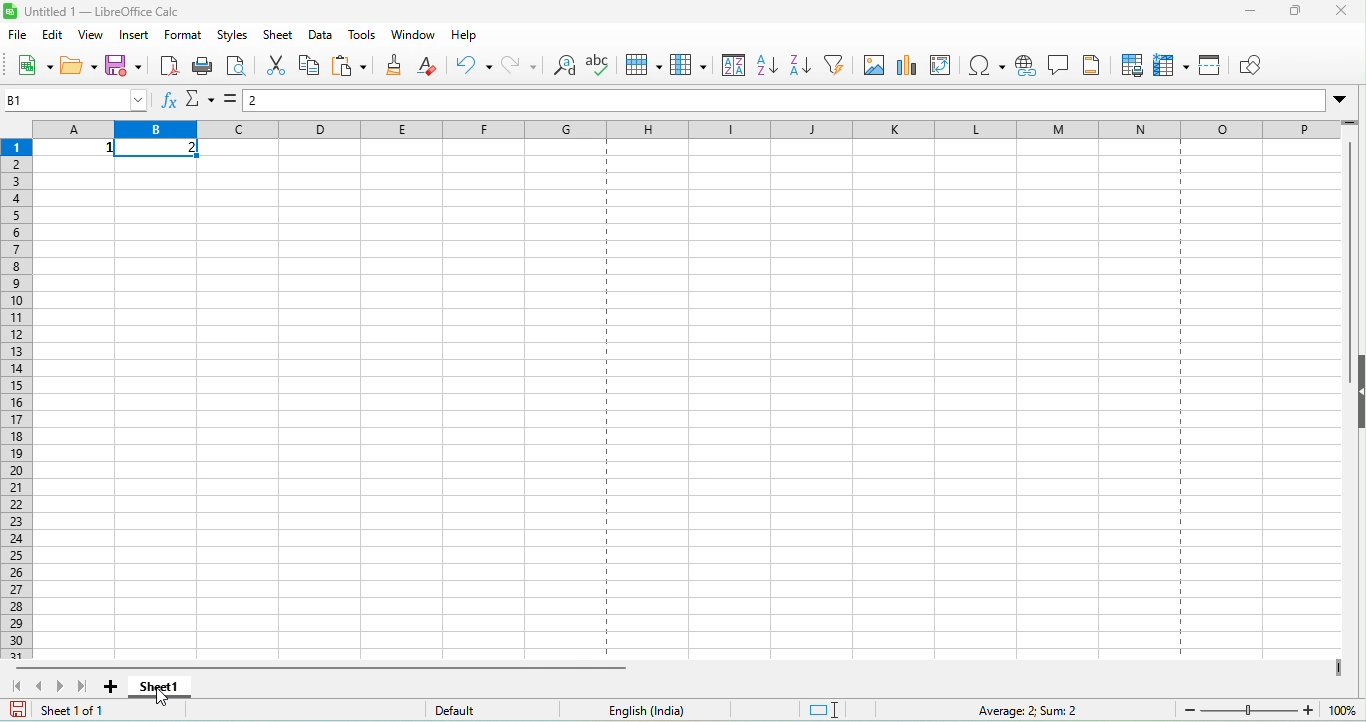  I want to click on export directly as pdf, so click(168, 66).